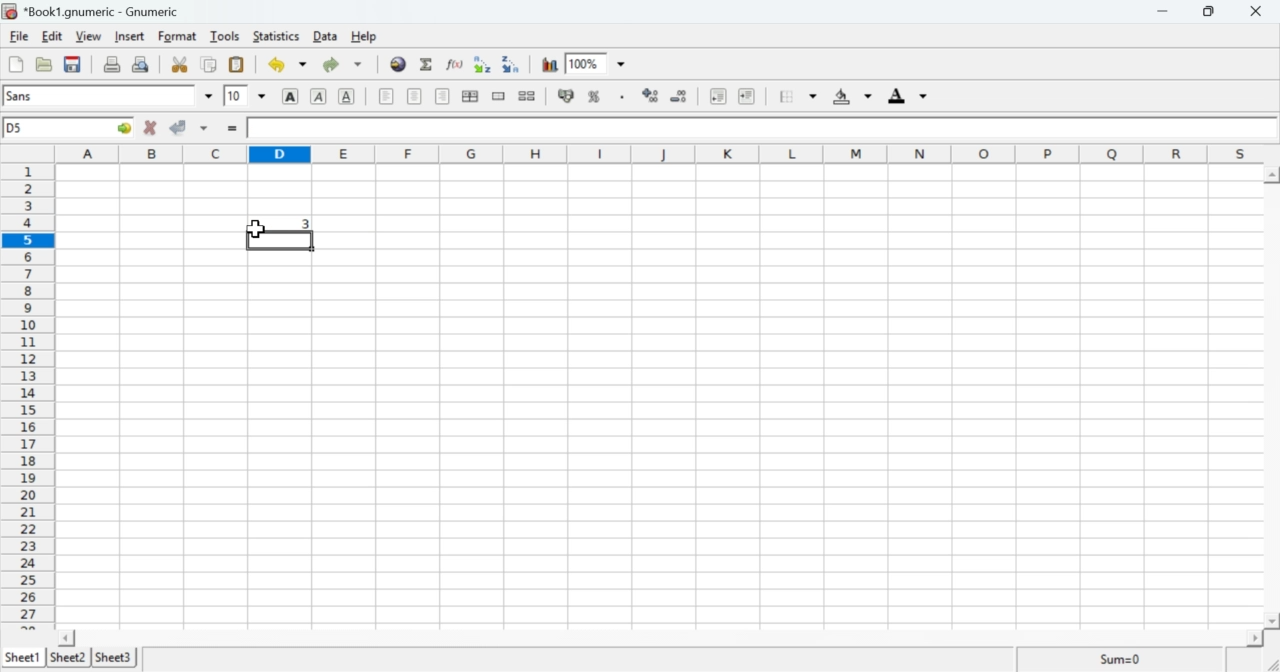  What do you see at coordinates (287, 65) in the screenshot?
I see `Undo` at bounding box center [287, 65].